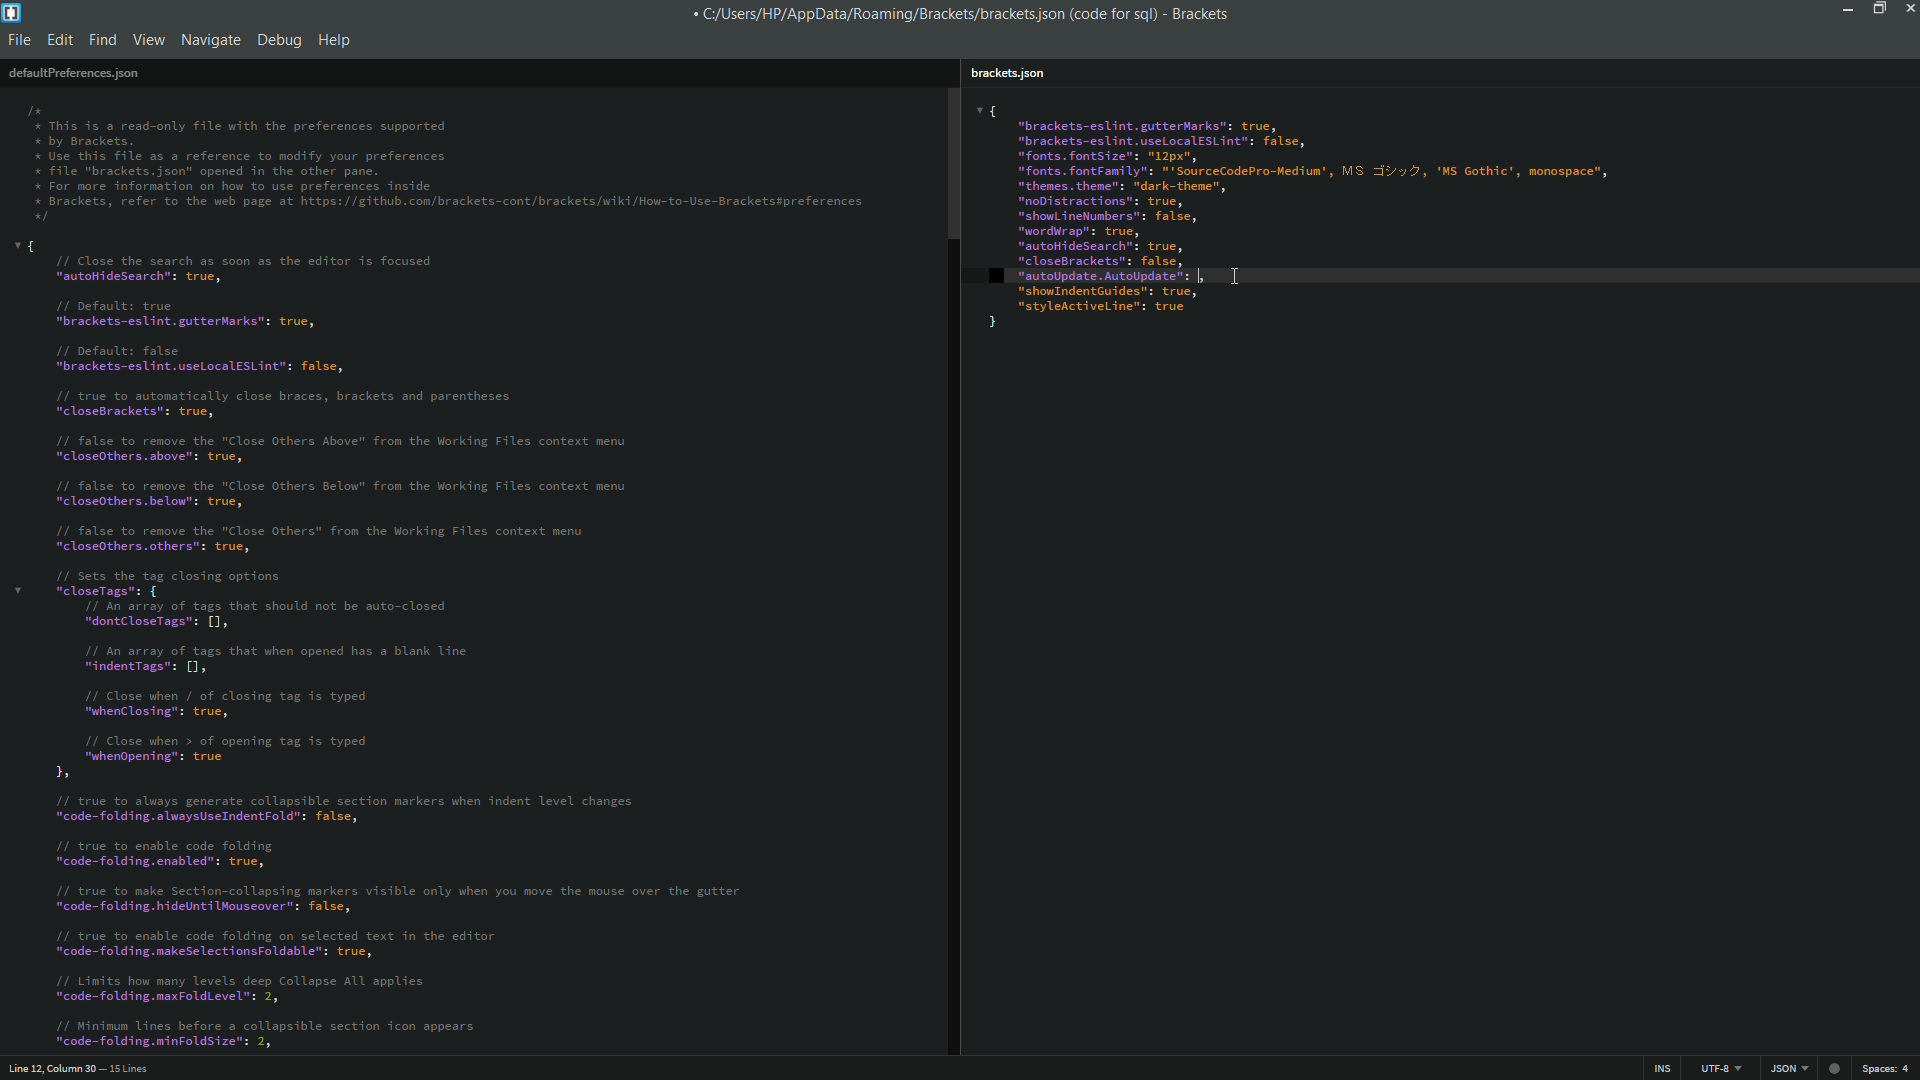  What do you see at coordinates (73, 72) in the screenshot?
I see `defaultpreferences.json` at bounding box center [73, 72].